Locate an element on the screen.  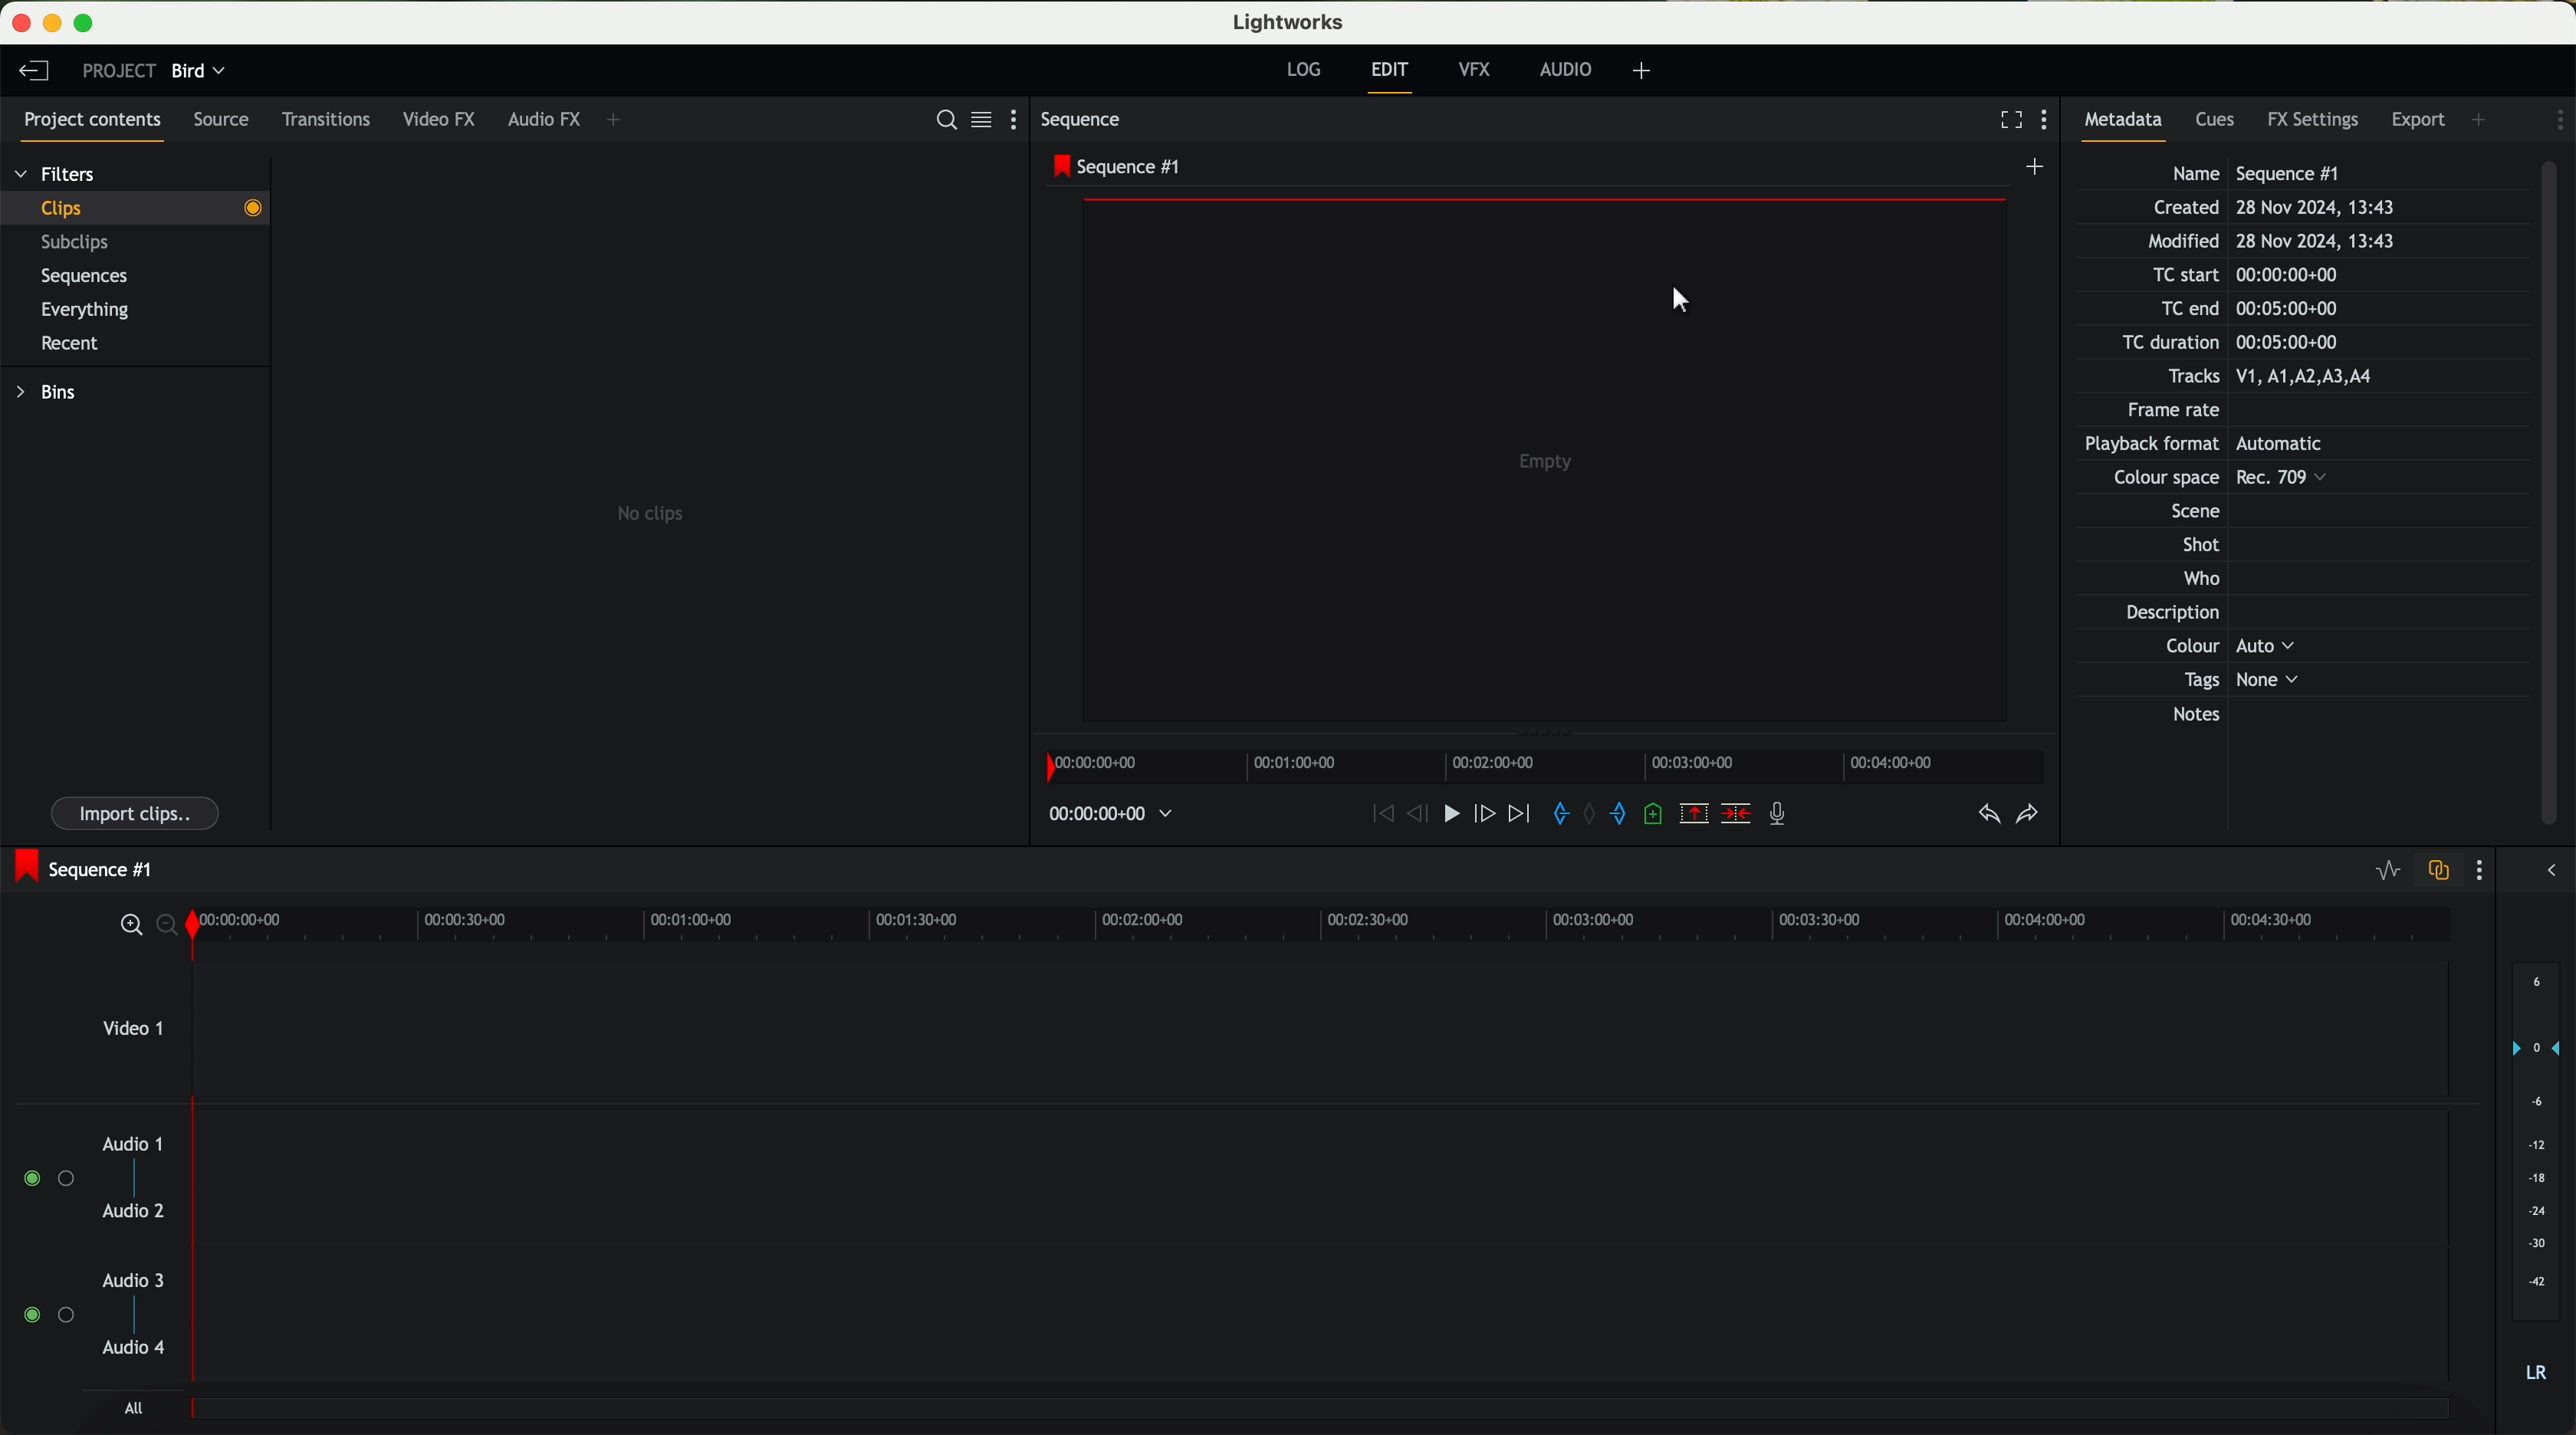
create a new sequence is located at coordinates (2030, 167).